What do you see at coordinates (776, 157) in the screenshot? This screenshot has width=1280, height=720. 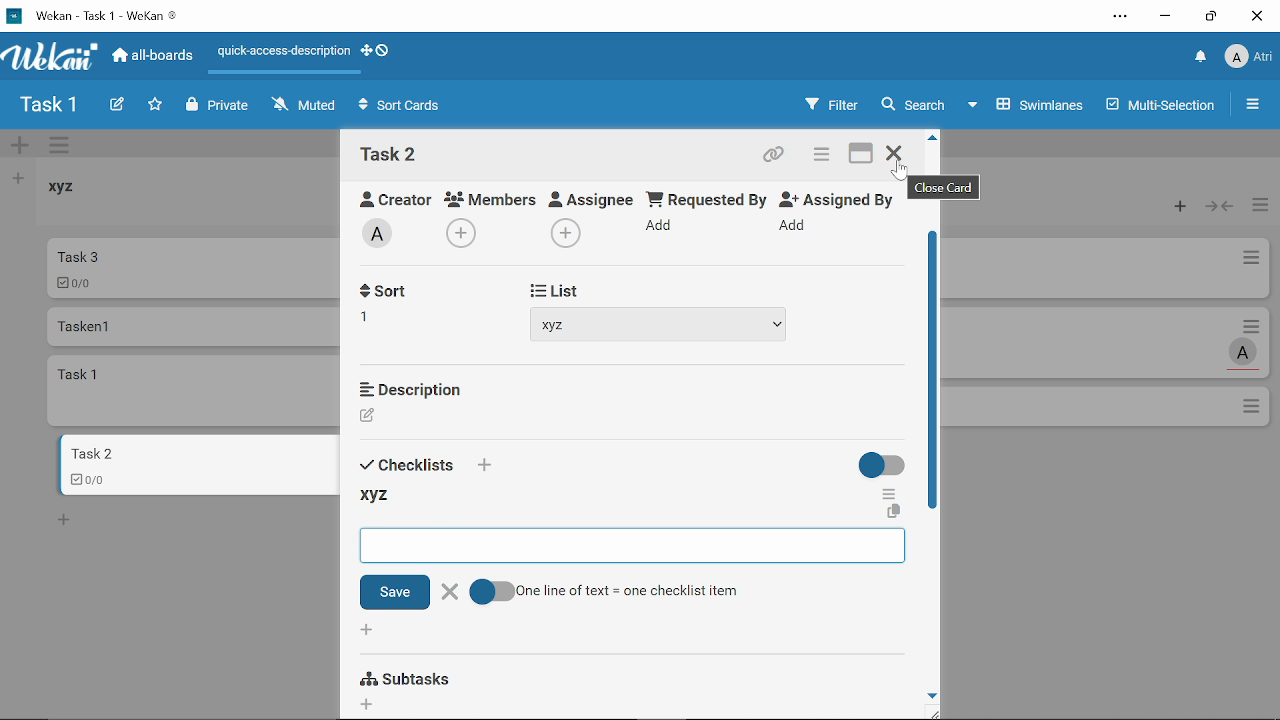 I see `Copy card link to clipboard` at bounding box center [776, 157].